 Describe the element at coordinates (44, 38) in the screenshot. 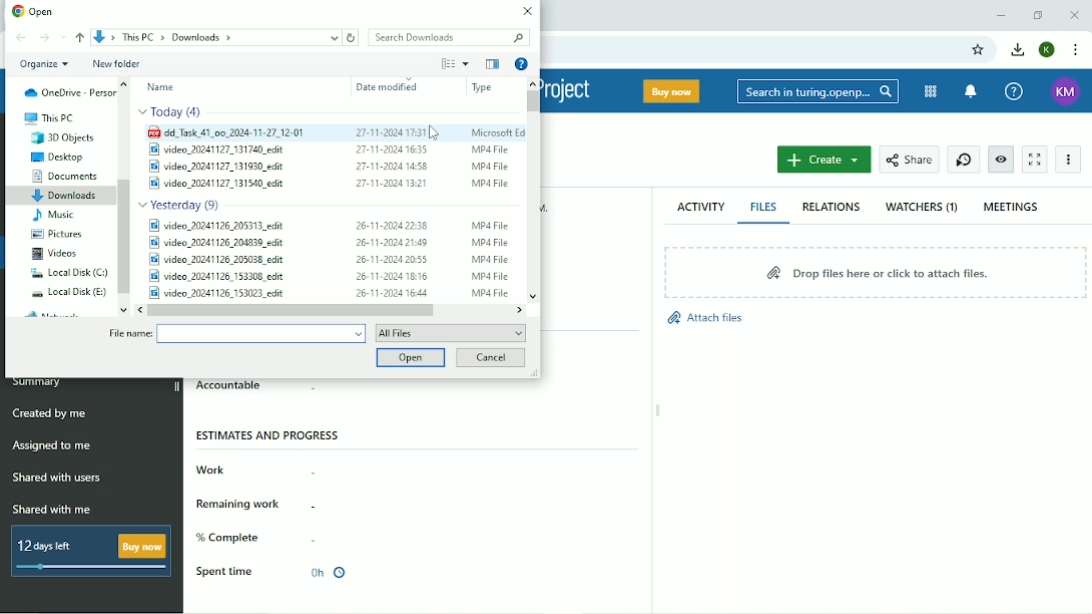

I see `Forward` at that location.